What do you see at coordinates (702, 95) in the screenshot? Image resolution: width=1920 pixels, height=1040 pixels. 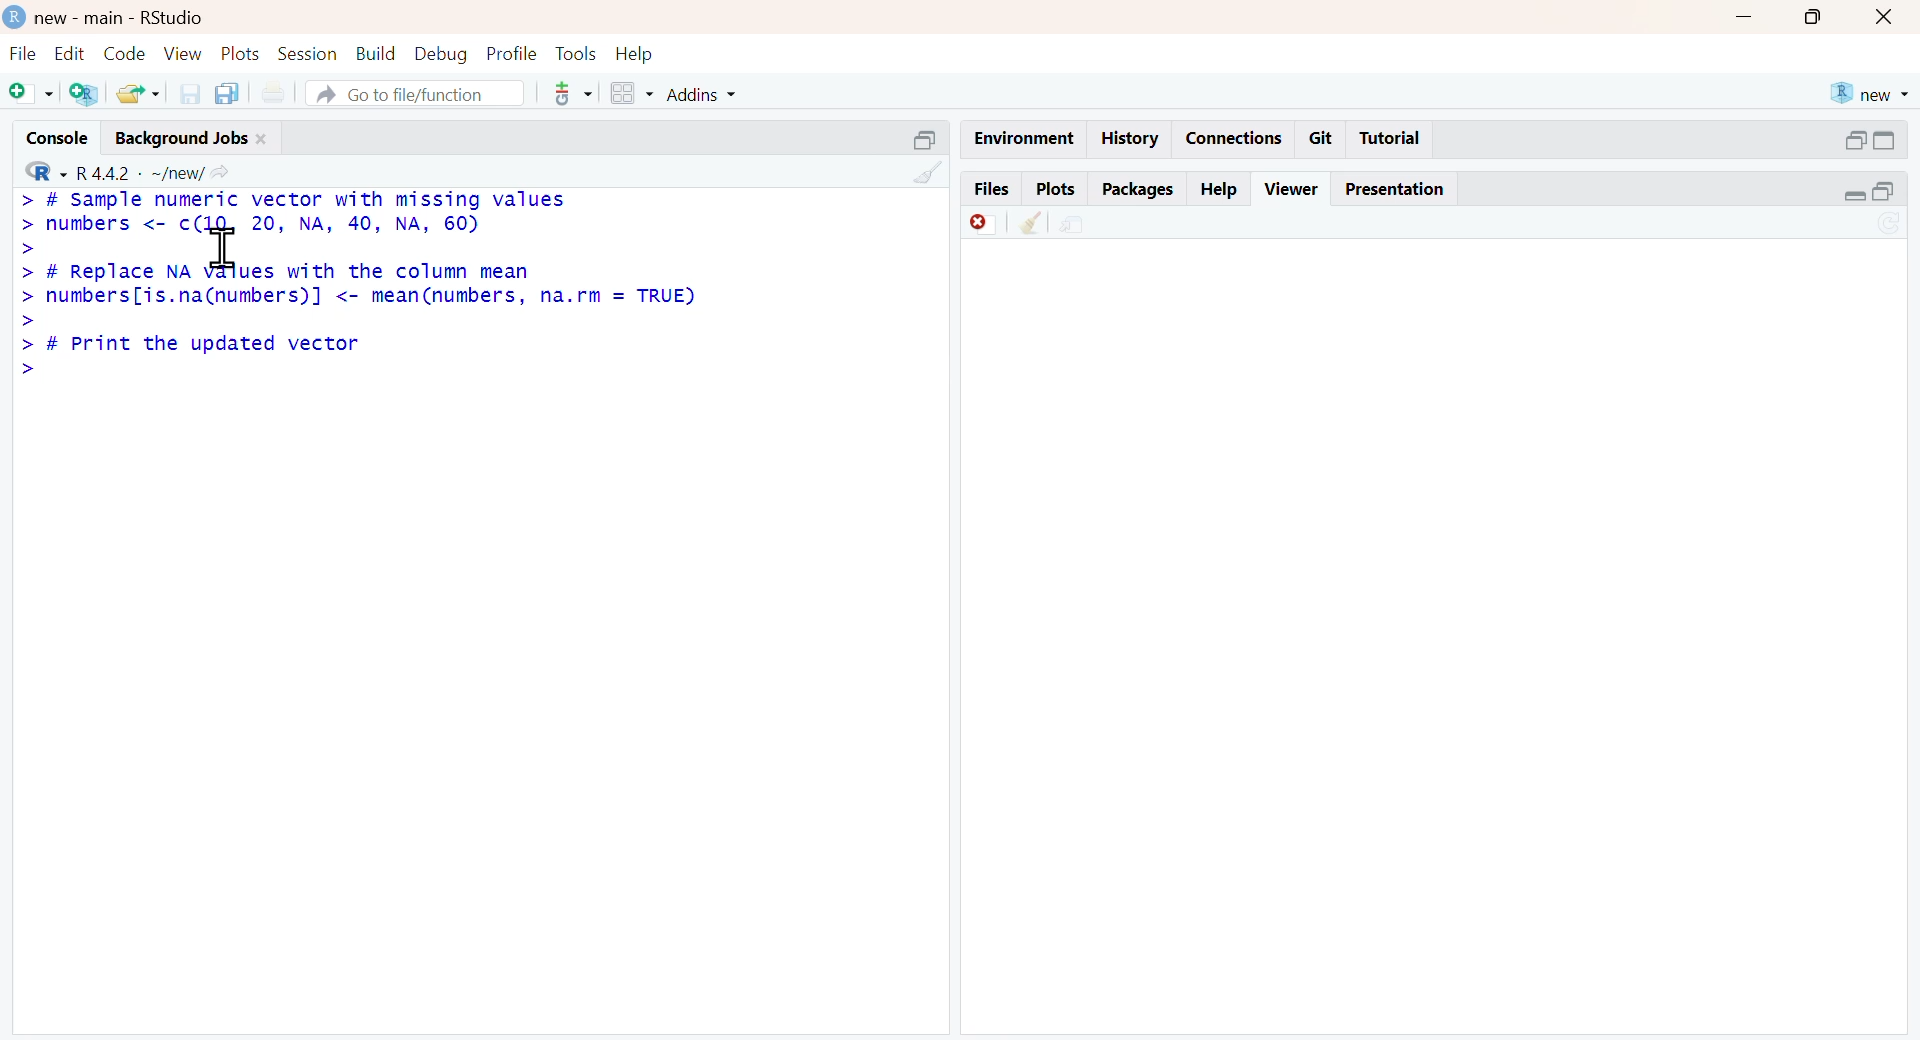 I see `addins` at bounding box center [702, 95].